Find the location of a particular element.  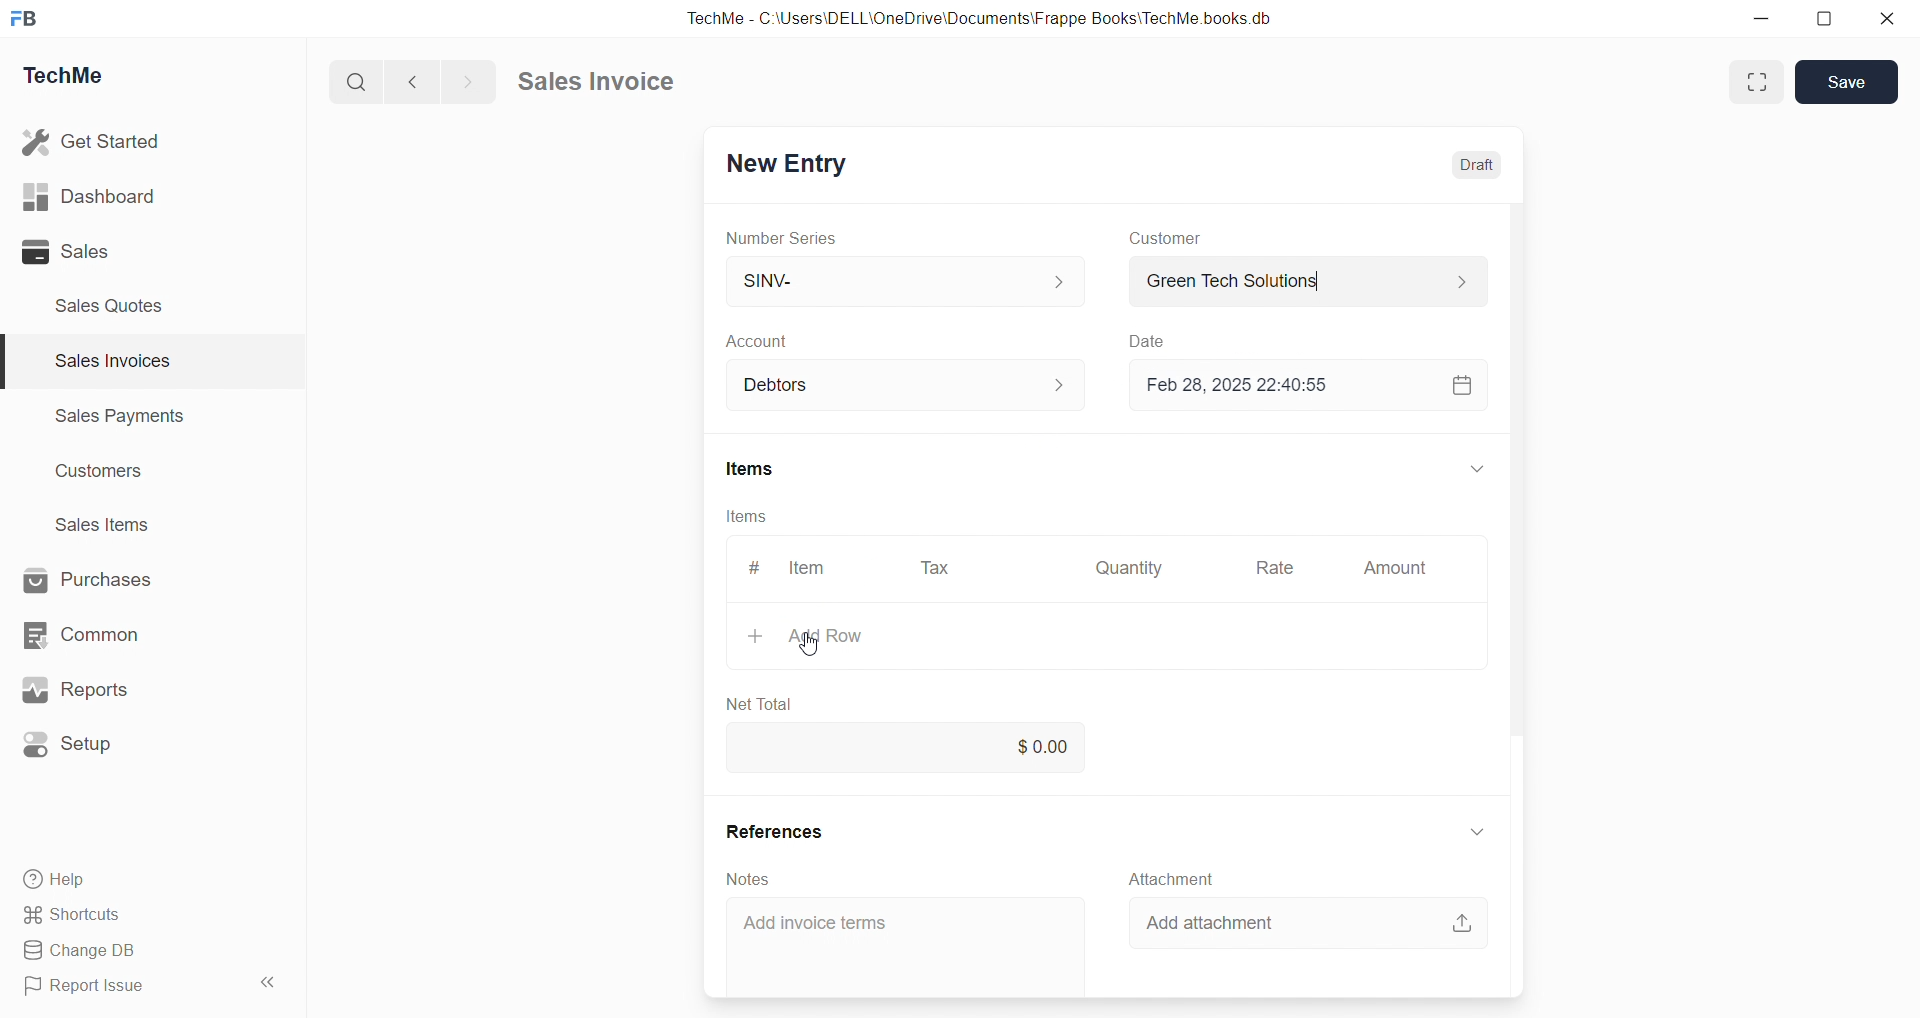

Number Series is located at coordinates (782, 239).